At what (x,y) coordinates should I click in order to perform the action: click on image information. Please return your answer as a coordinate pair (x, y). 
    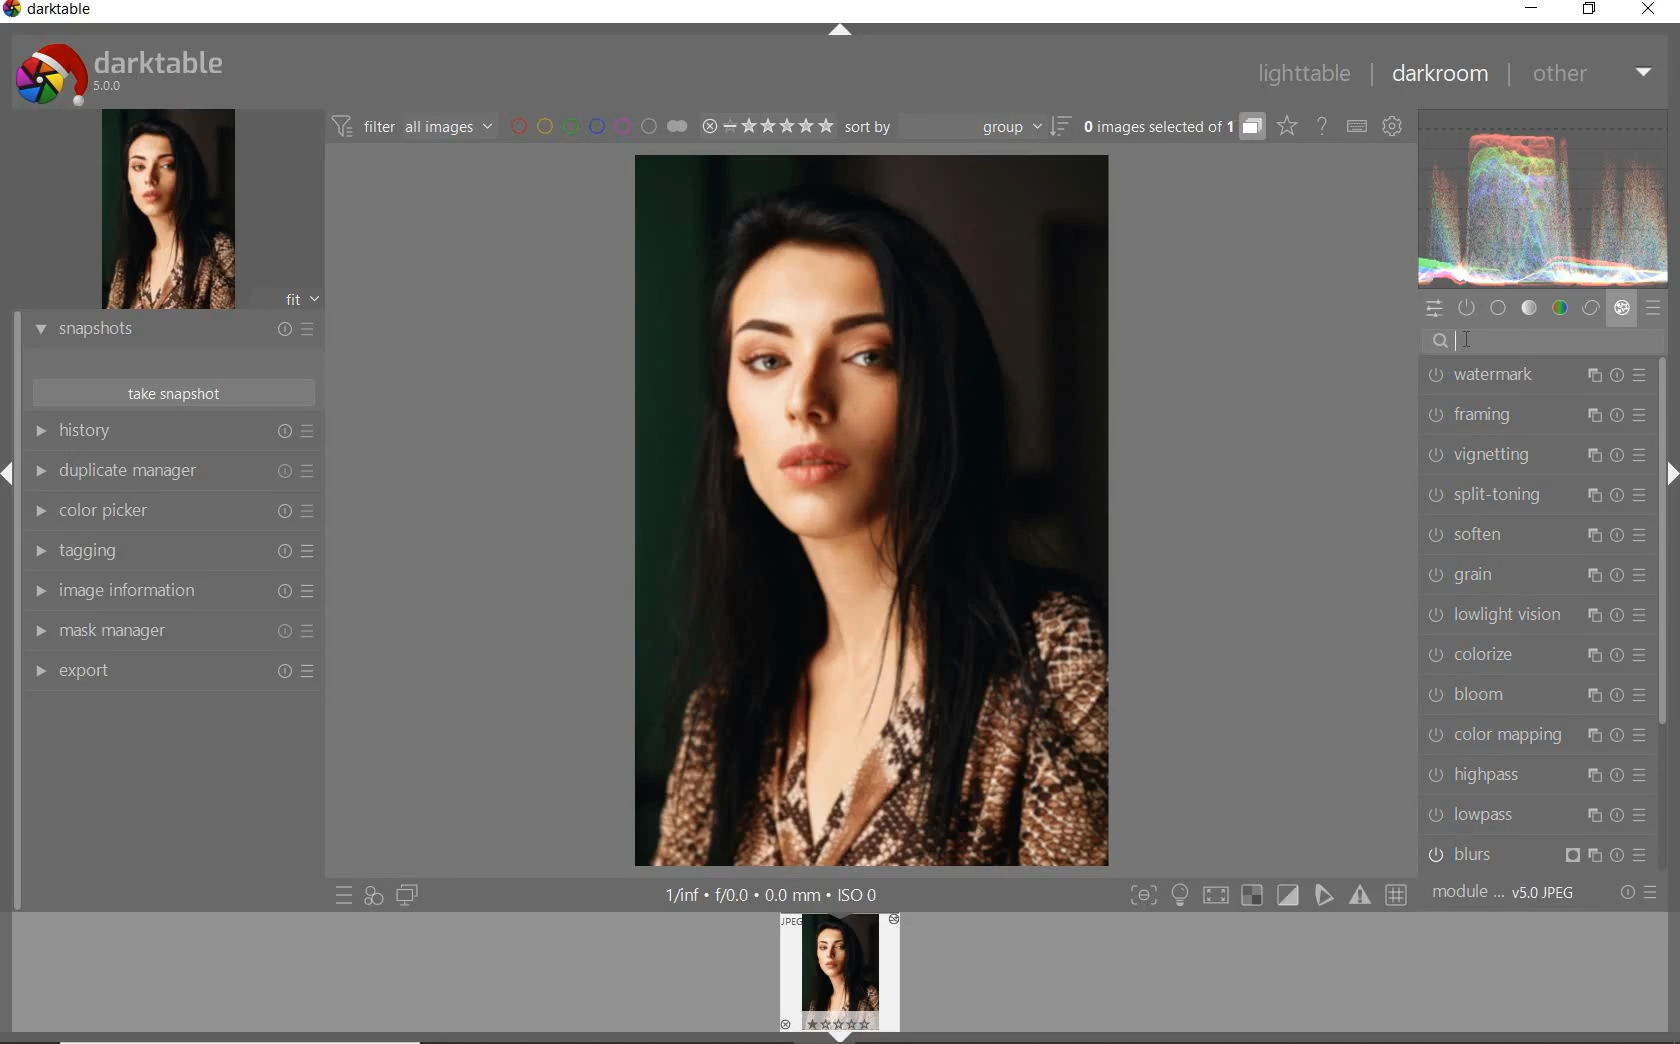
    Looking at the image, I should click on (172, 591).